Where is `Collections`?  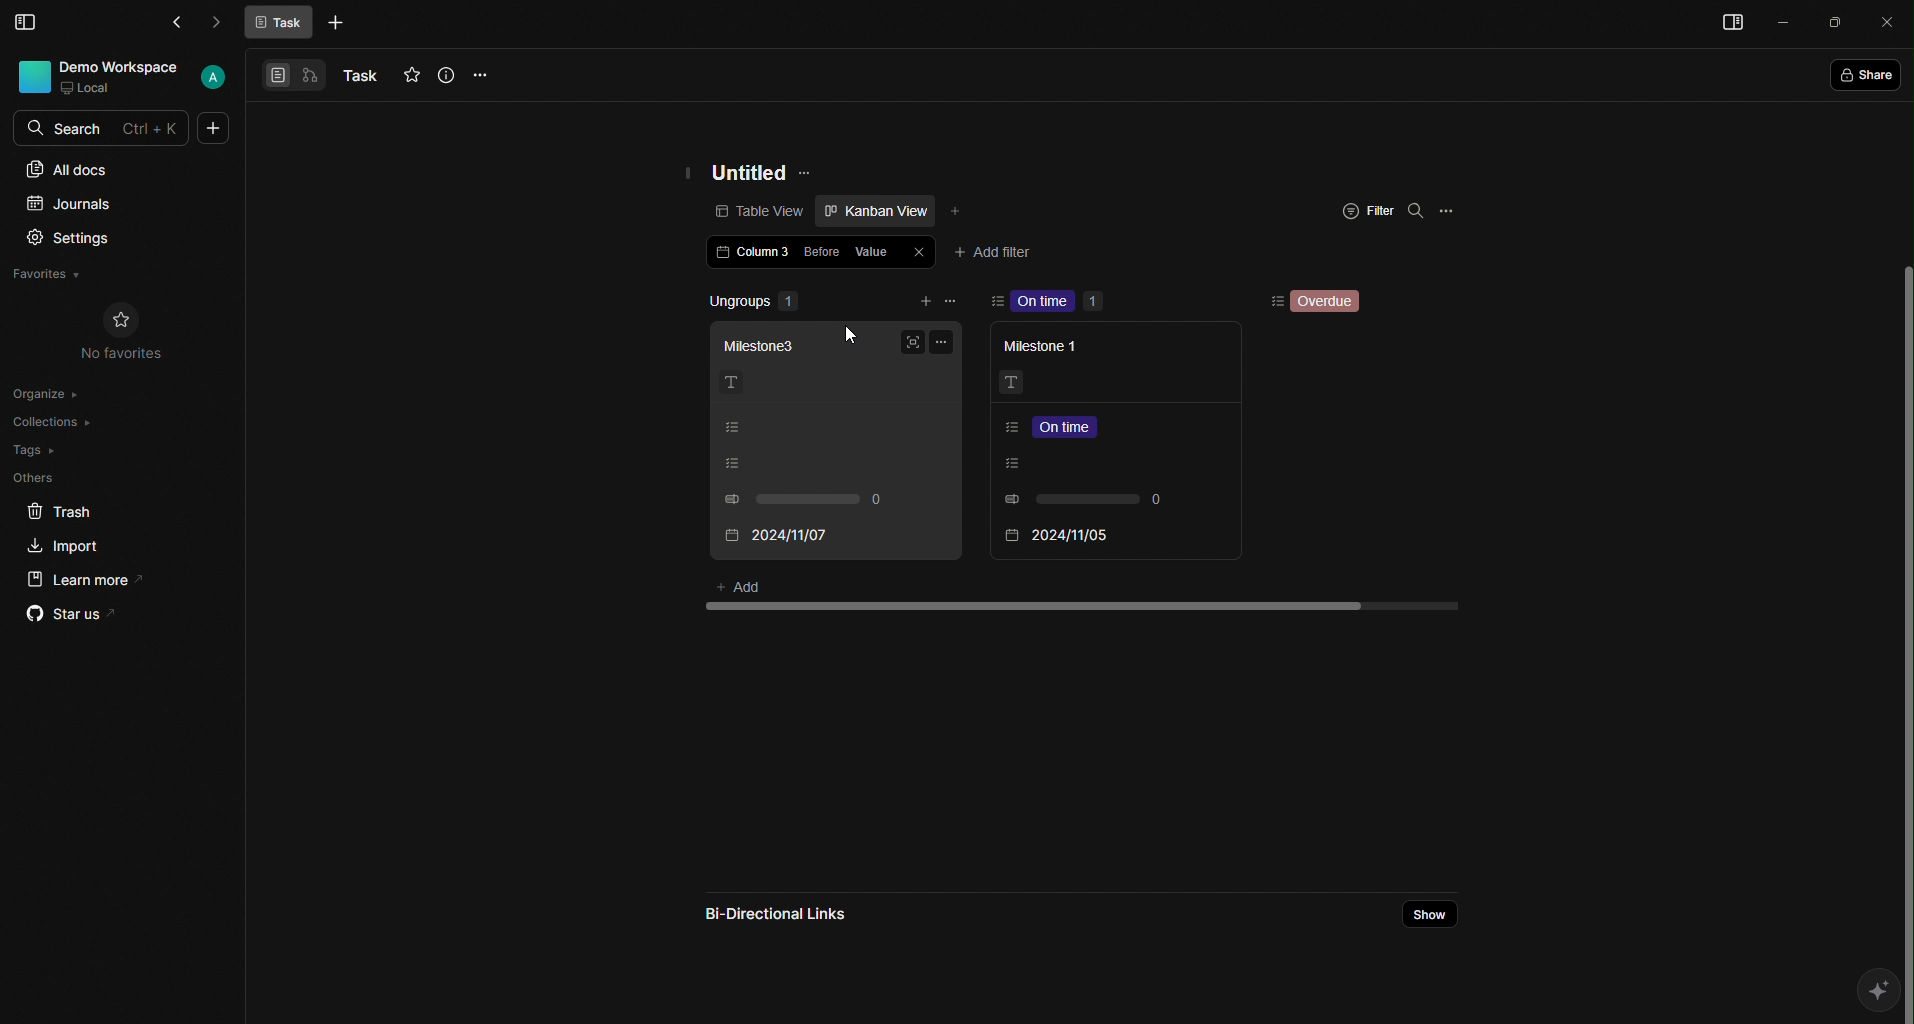 Collections is located at coordinates (56, 424).